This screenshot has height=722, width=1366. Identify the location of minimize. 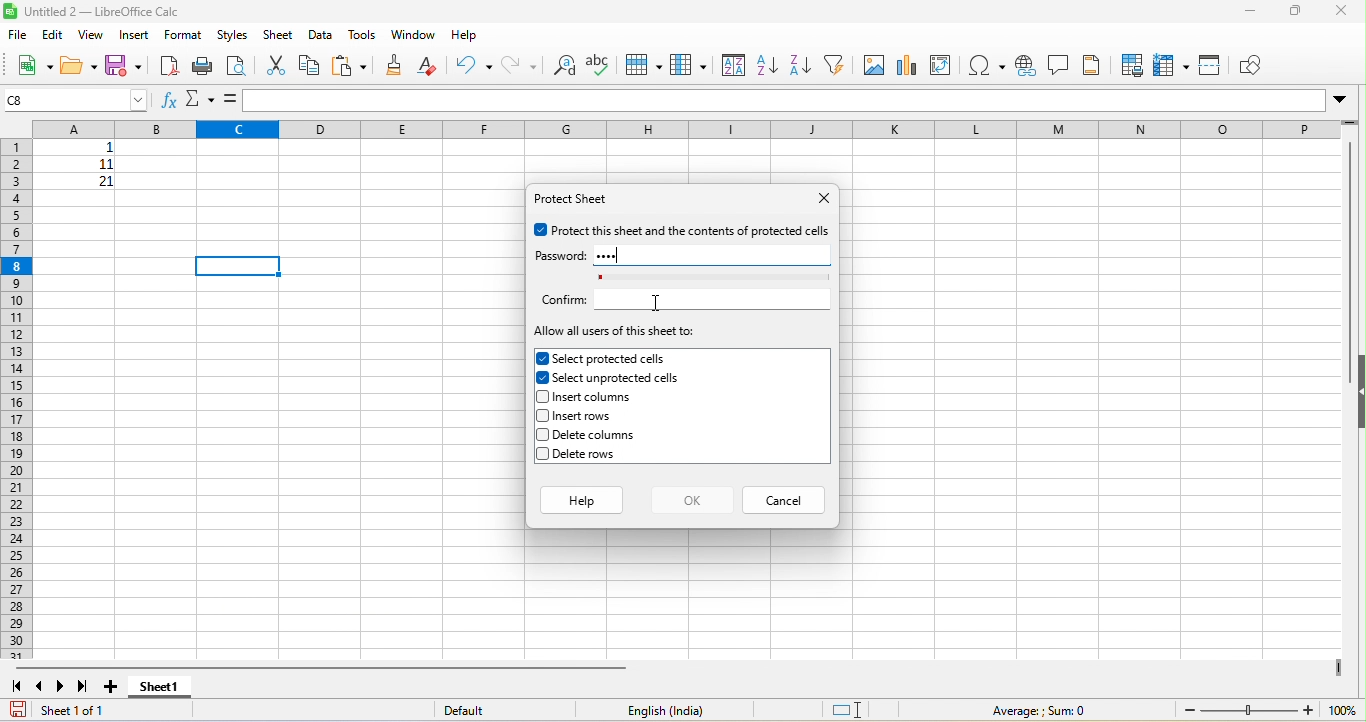
(1253, 12).